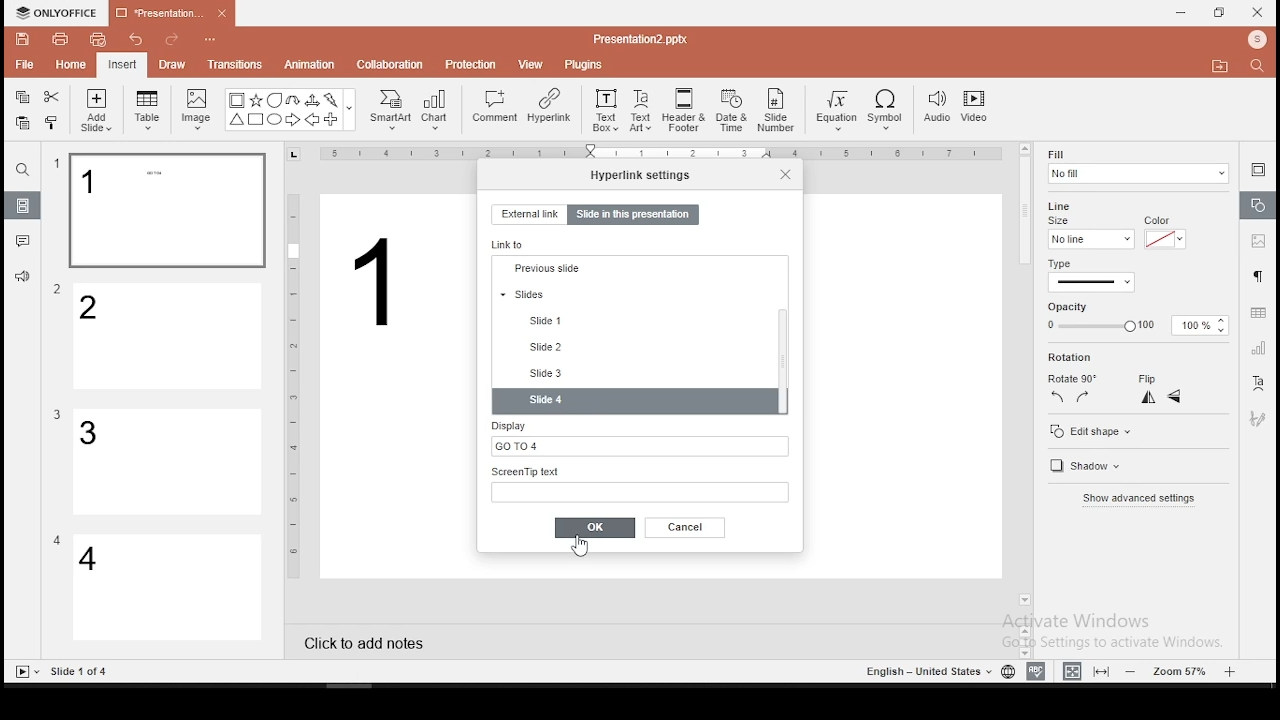 Image resolution: width=1280 pixels, height=720 pixels. What do you see at coordinates (333, 100) in the screenshot?
I see `Flash` at bounding box center [333, 100].